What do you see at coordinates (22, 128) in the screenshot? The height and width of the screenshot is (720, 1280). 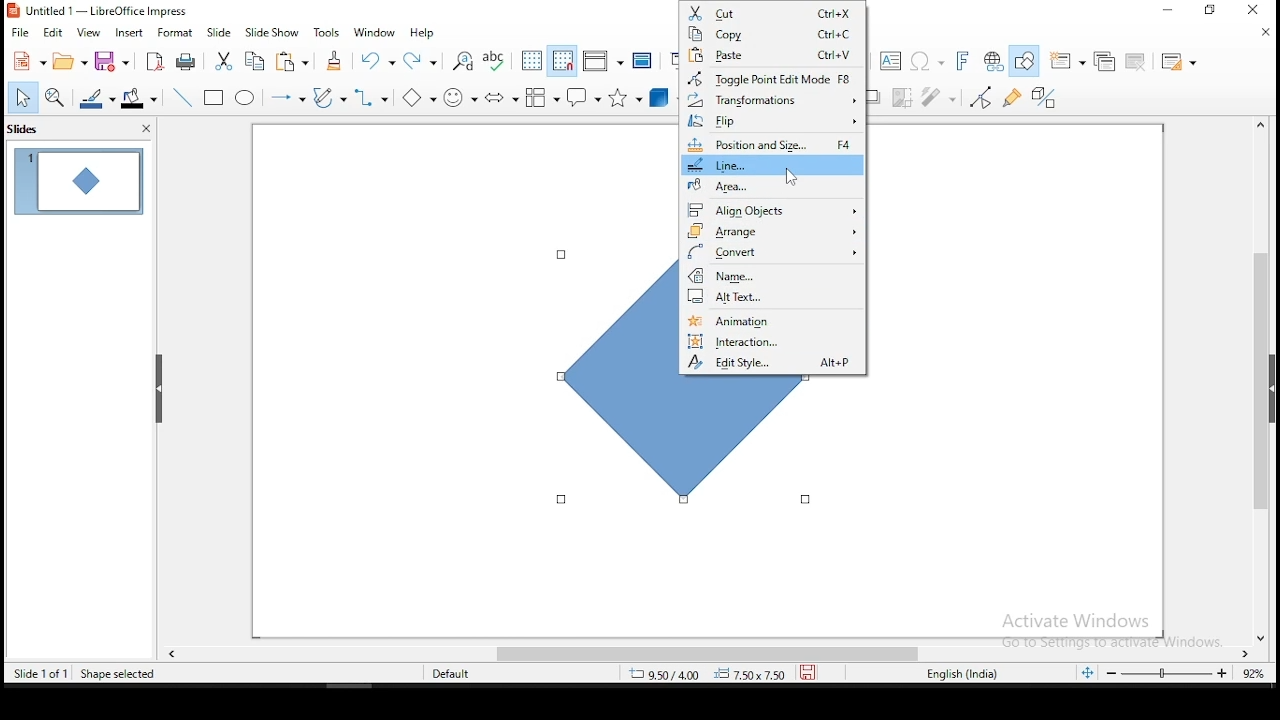 I see `slides` at bounding box center [22, 128].